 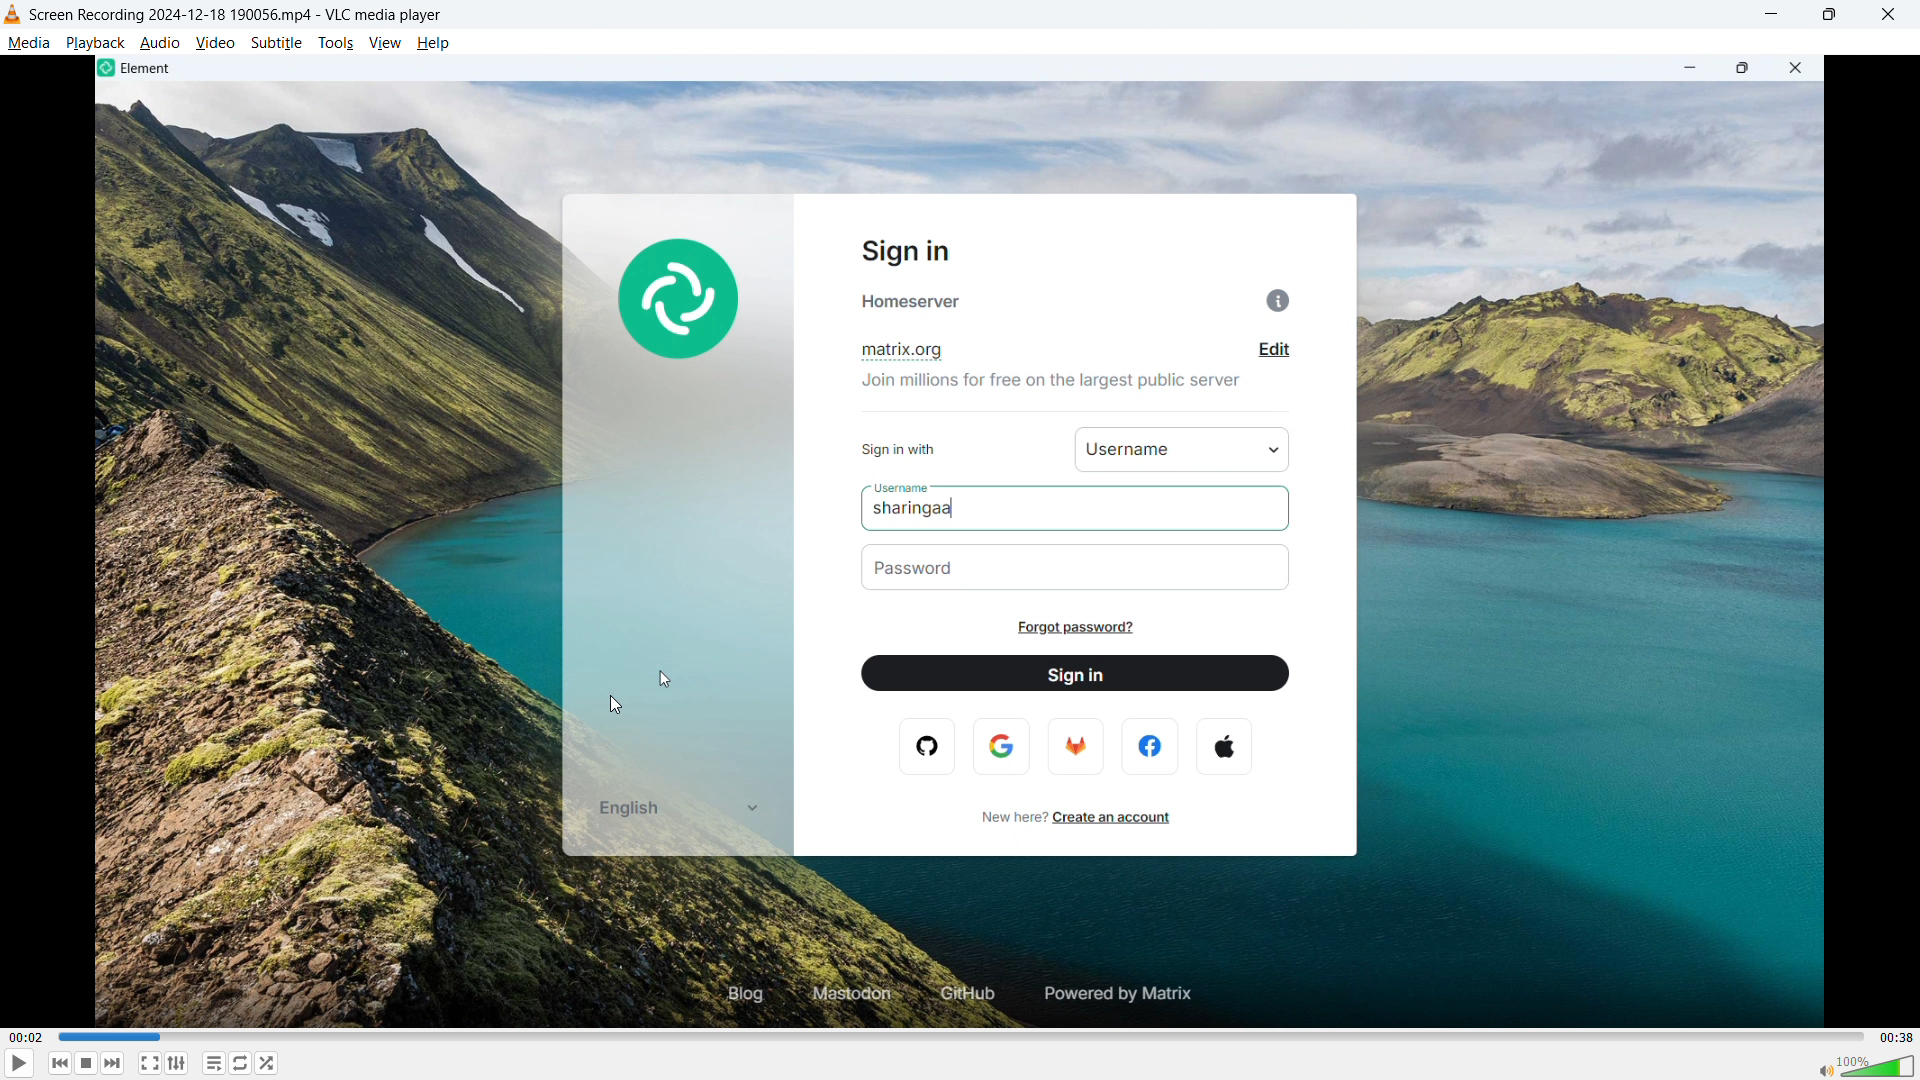 I want to click on help , so click(x=434, y=44).